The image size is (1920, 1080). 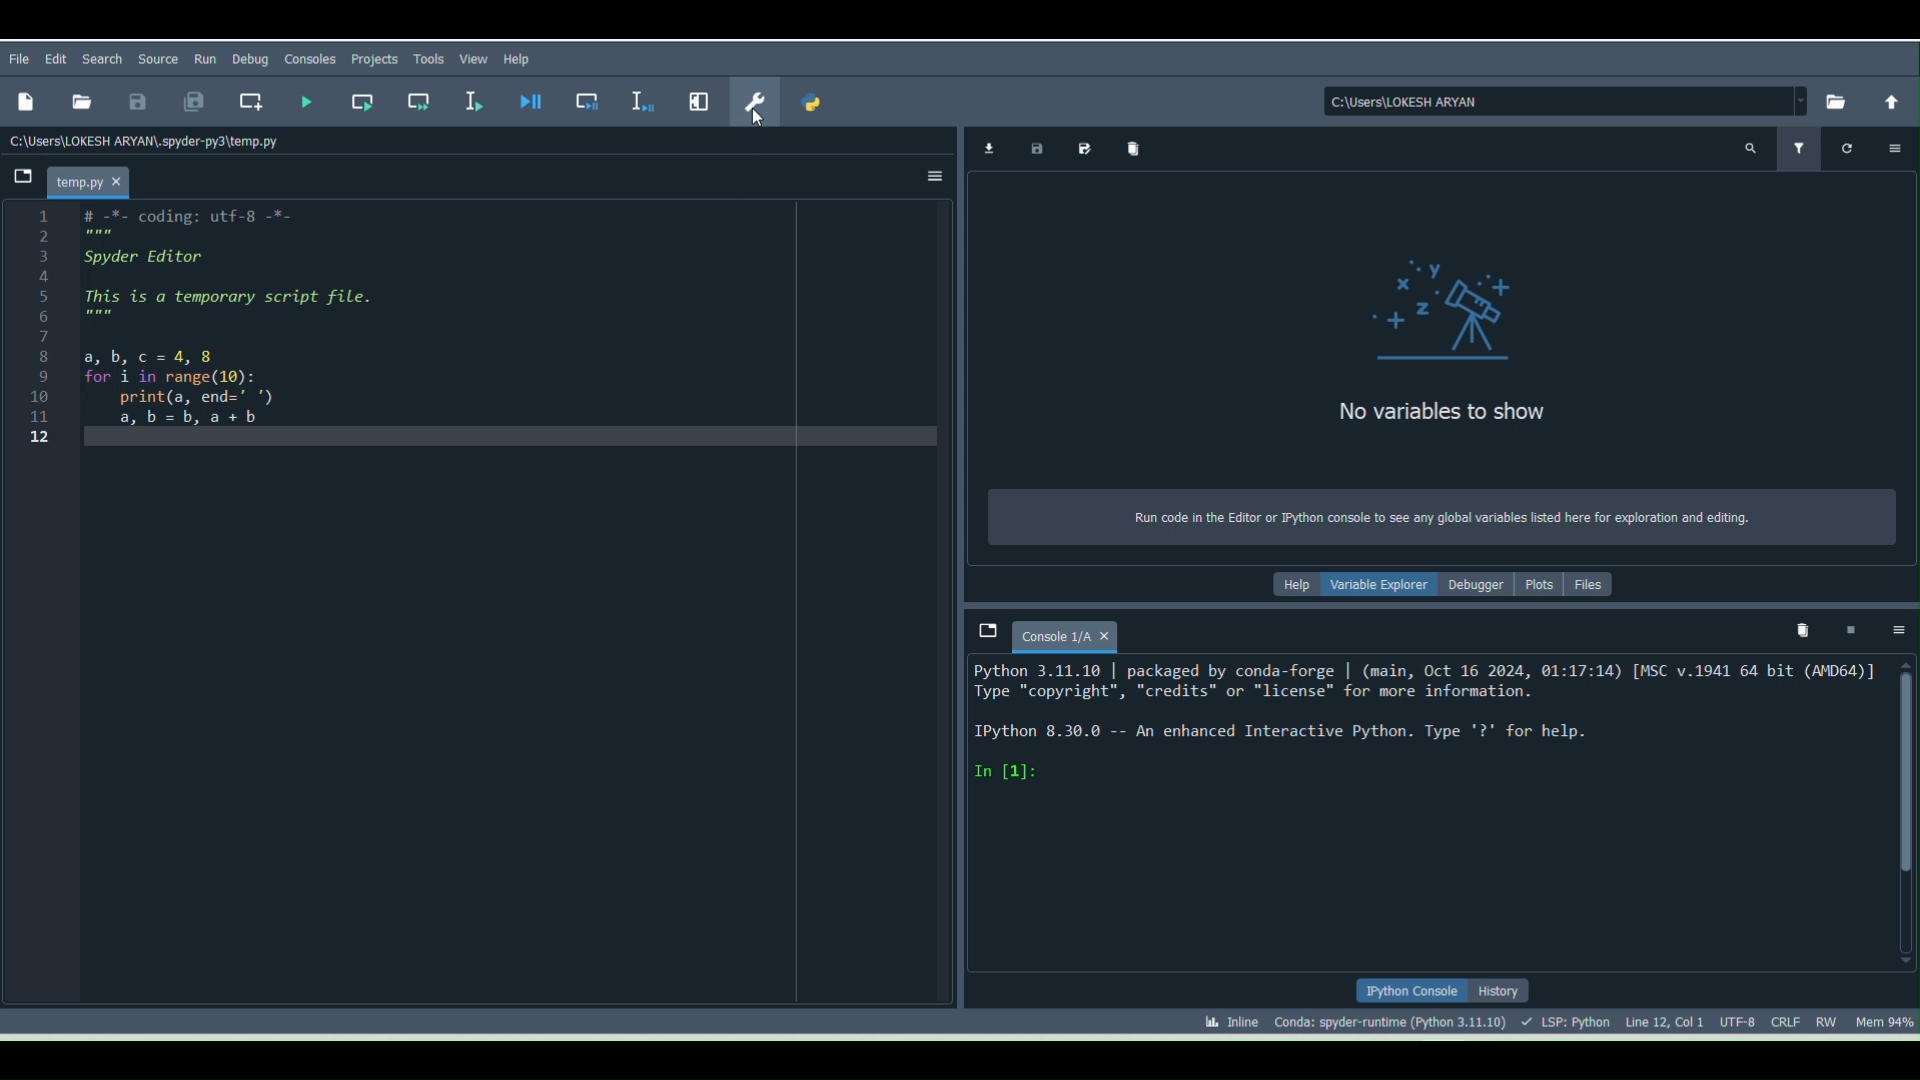 I want to click on Files, so click(x=1591, y=582).